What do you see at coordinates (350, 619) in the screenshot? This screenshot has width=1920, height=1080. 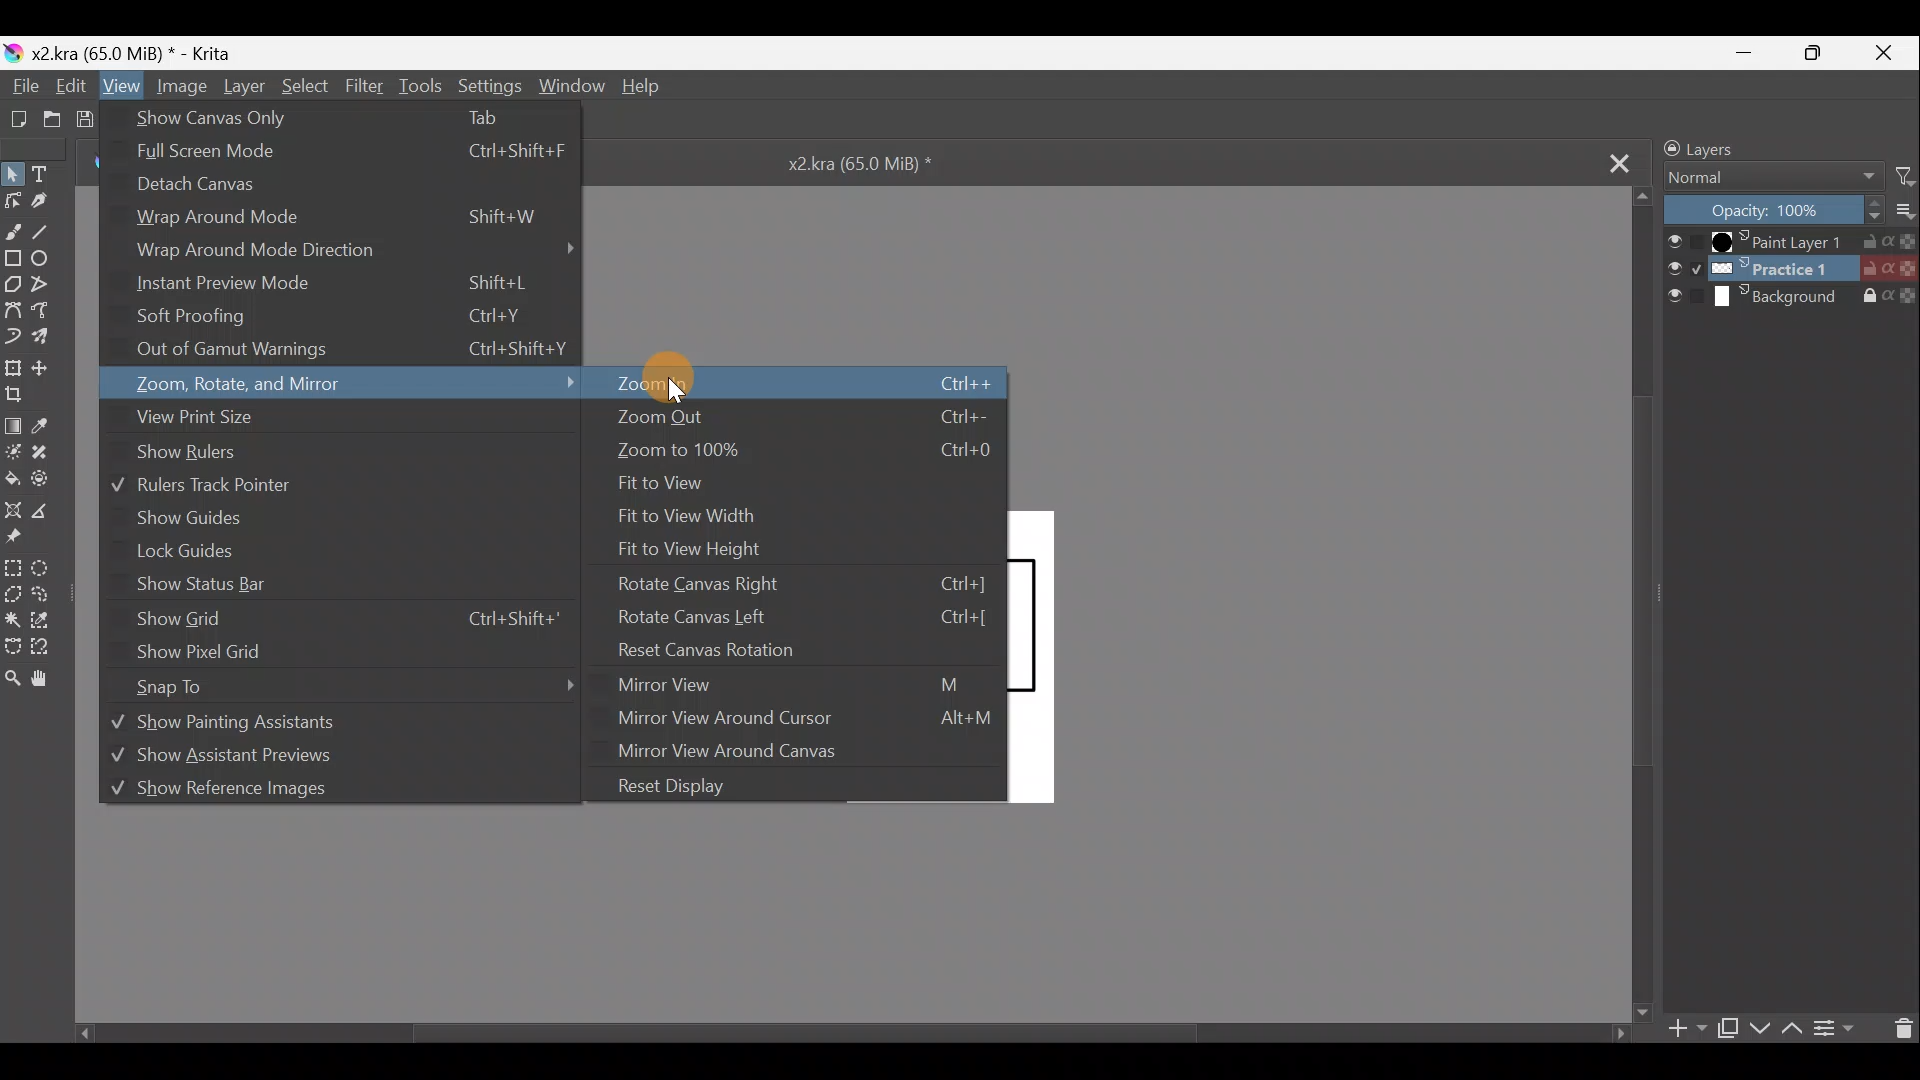 I see `Show grid  Ctrl+Shift+'` at bounding box center [350, 619].